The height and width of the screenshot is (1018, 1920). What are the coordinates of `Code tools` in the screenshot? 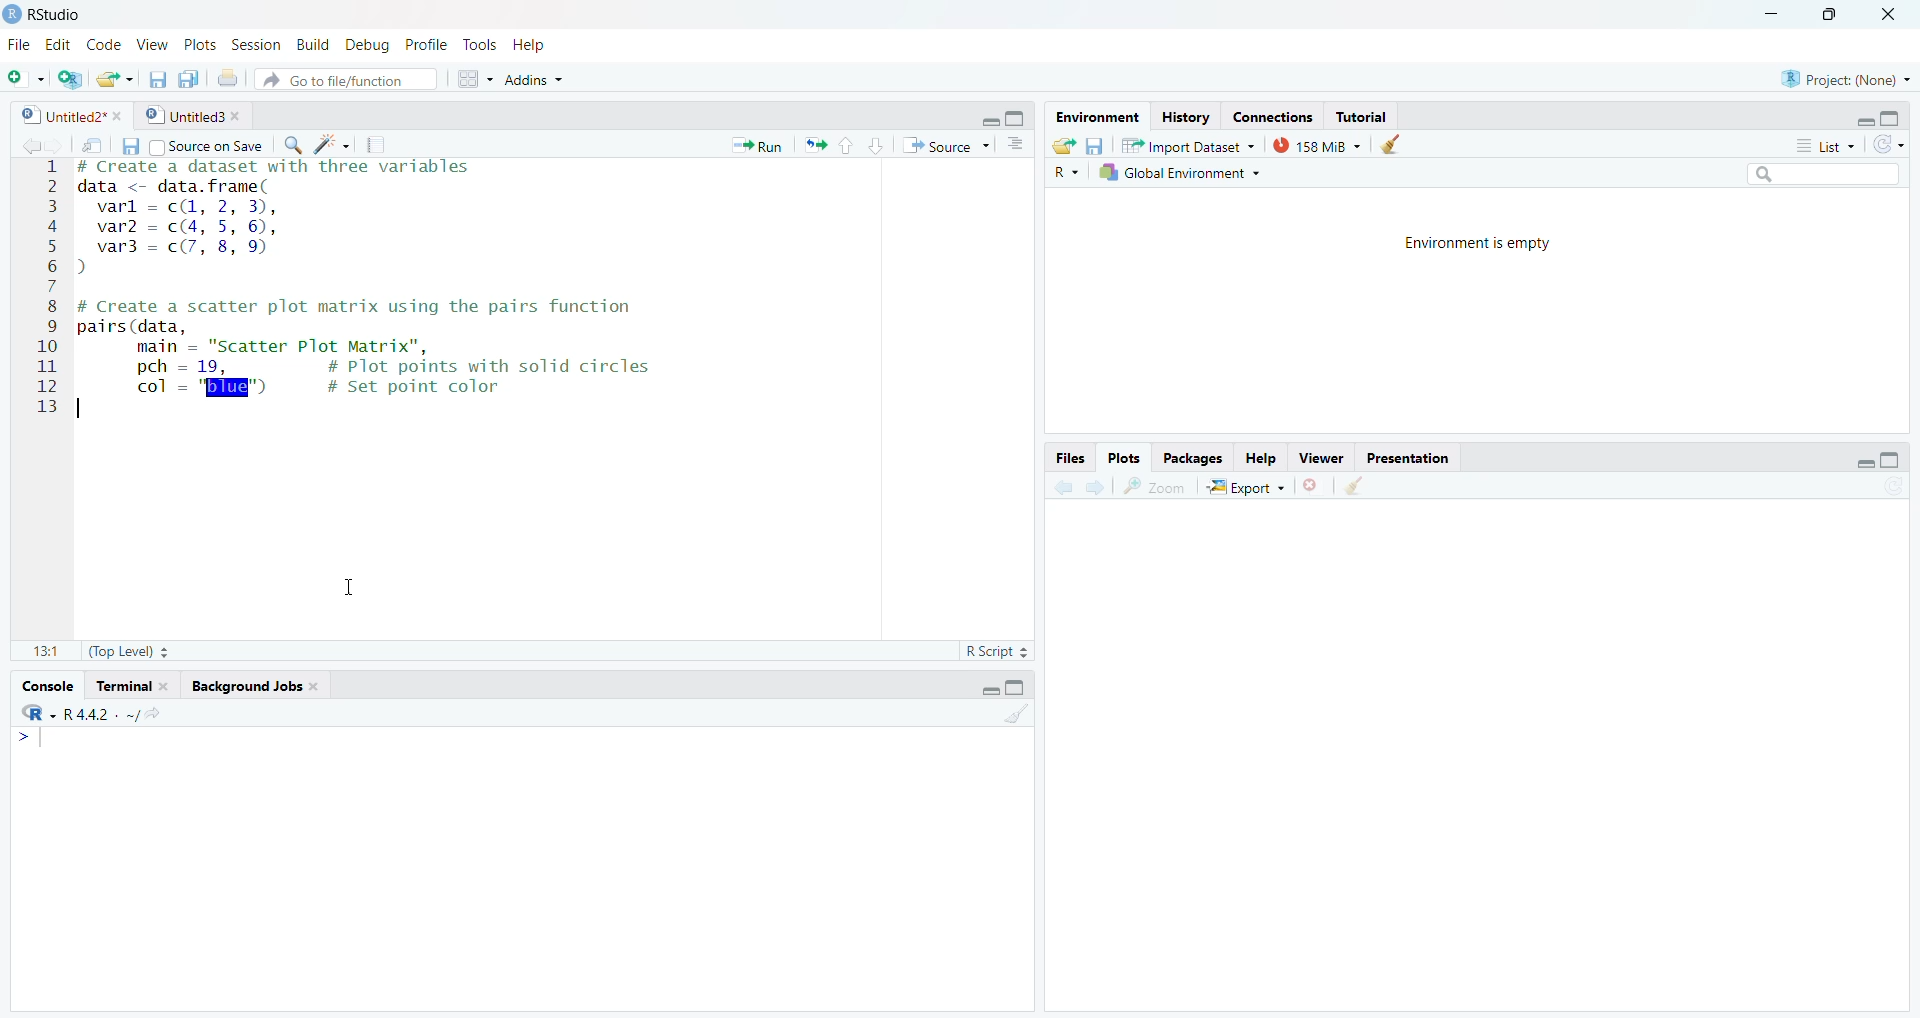 It's located at (330, 146).